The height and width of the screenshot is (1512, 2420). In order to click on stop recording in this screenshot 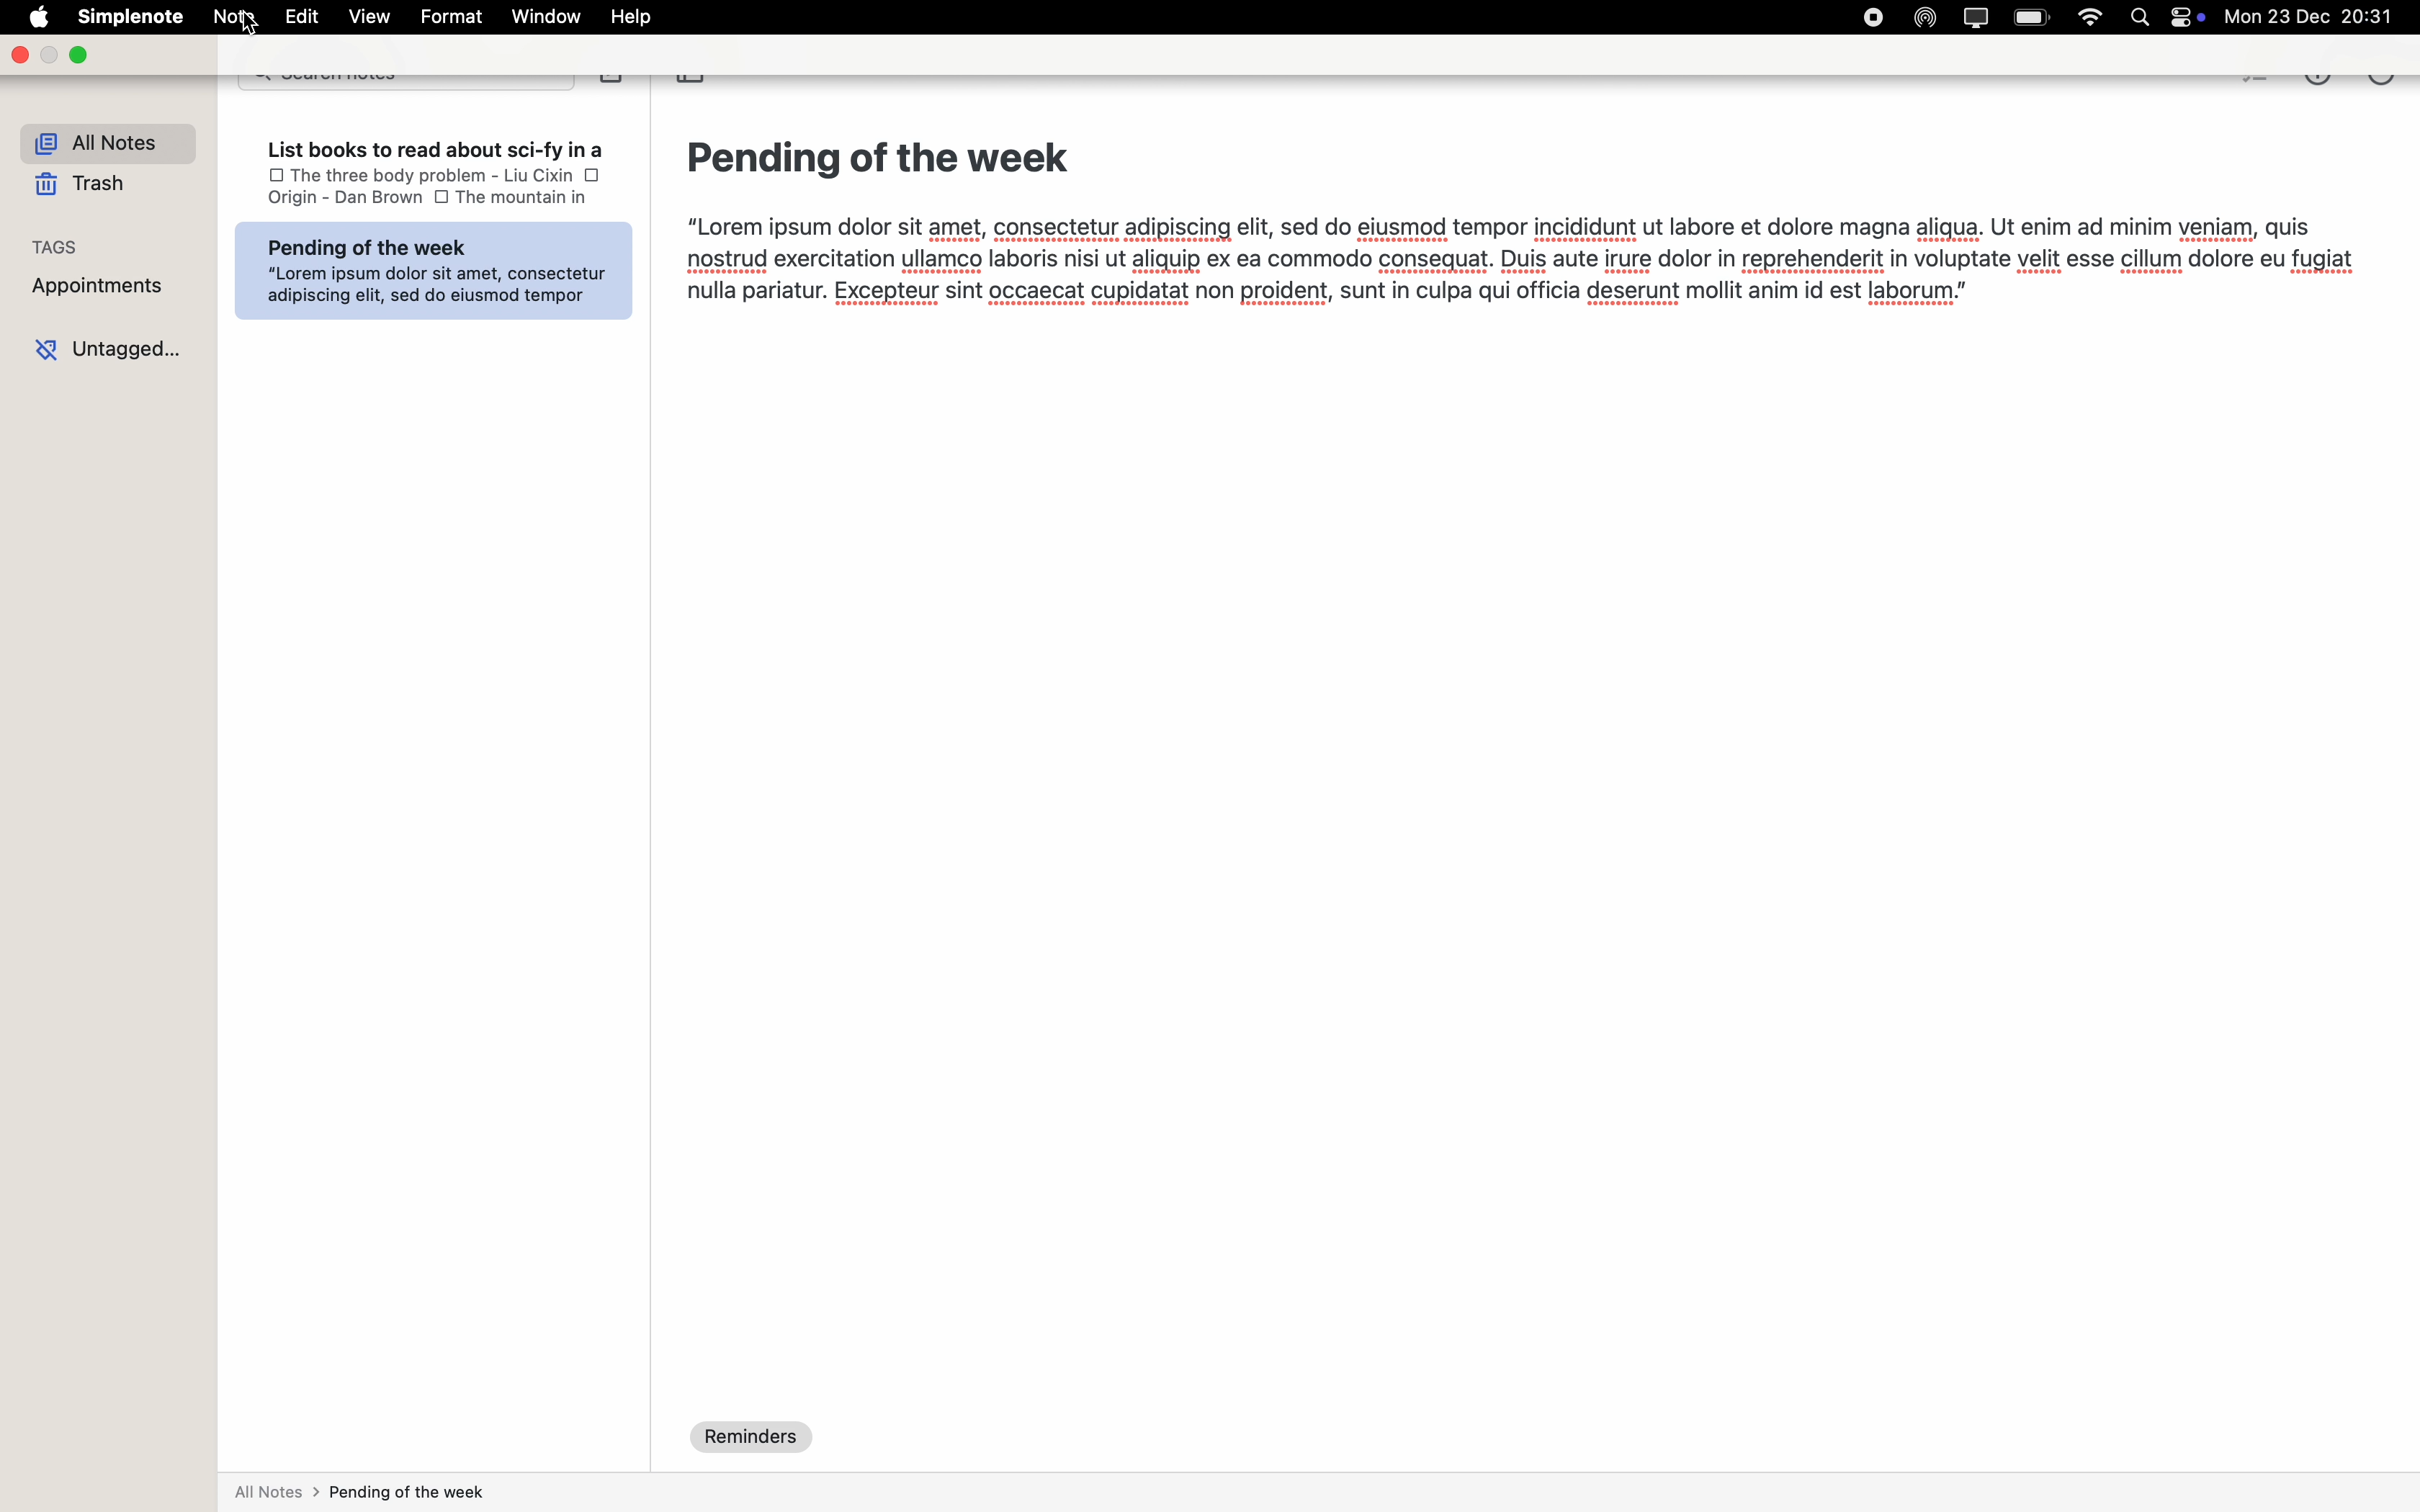, I will do `click(1876, 15)`.